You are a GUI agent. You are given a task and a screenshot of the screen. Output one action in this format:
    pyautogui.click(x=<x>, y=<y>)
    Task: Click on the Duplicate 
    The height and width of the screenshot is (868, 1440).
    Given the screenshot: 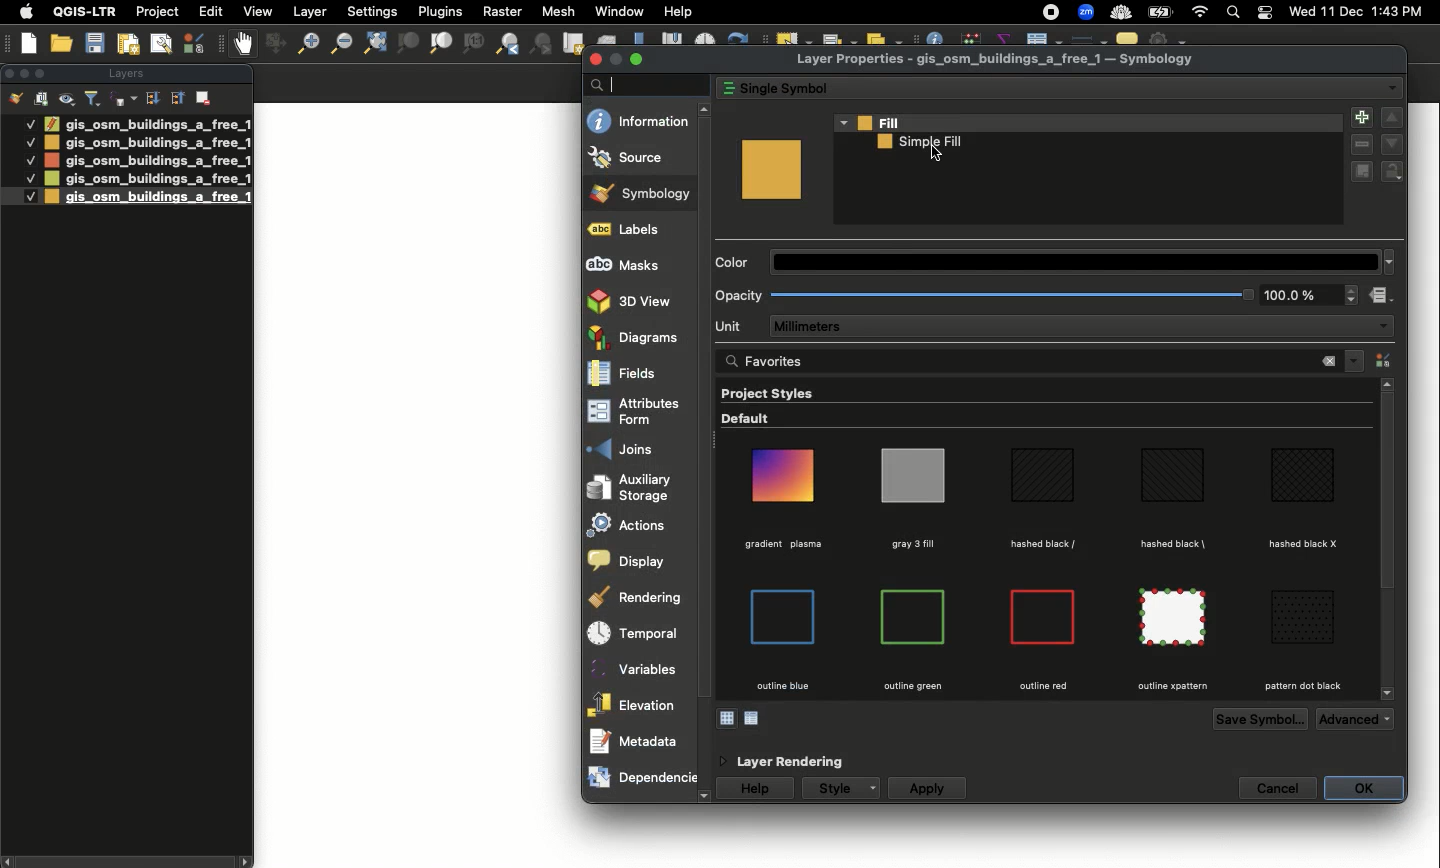 What is the action you would take?
    pyautogui.click(x=1362, y=173)
    